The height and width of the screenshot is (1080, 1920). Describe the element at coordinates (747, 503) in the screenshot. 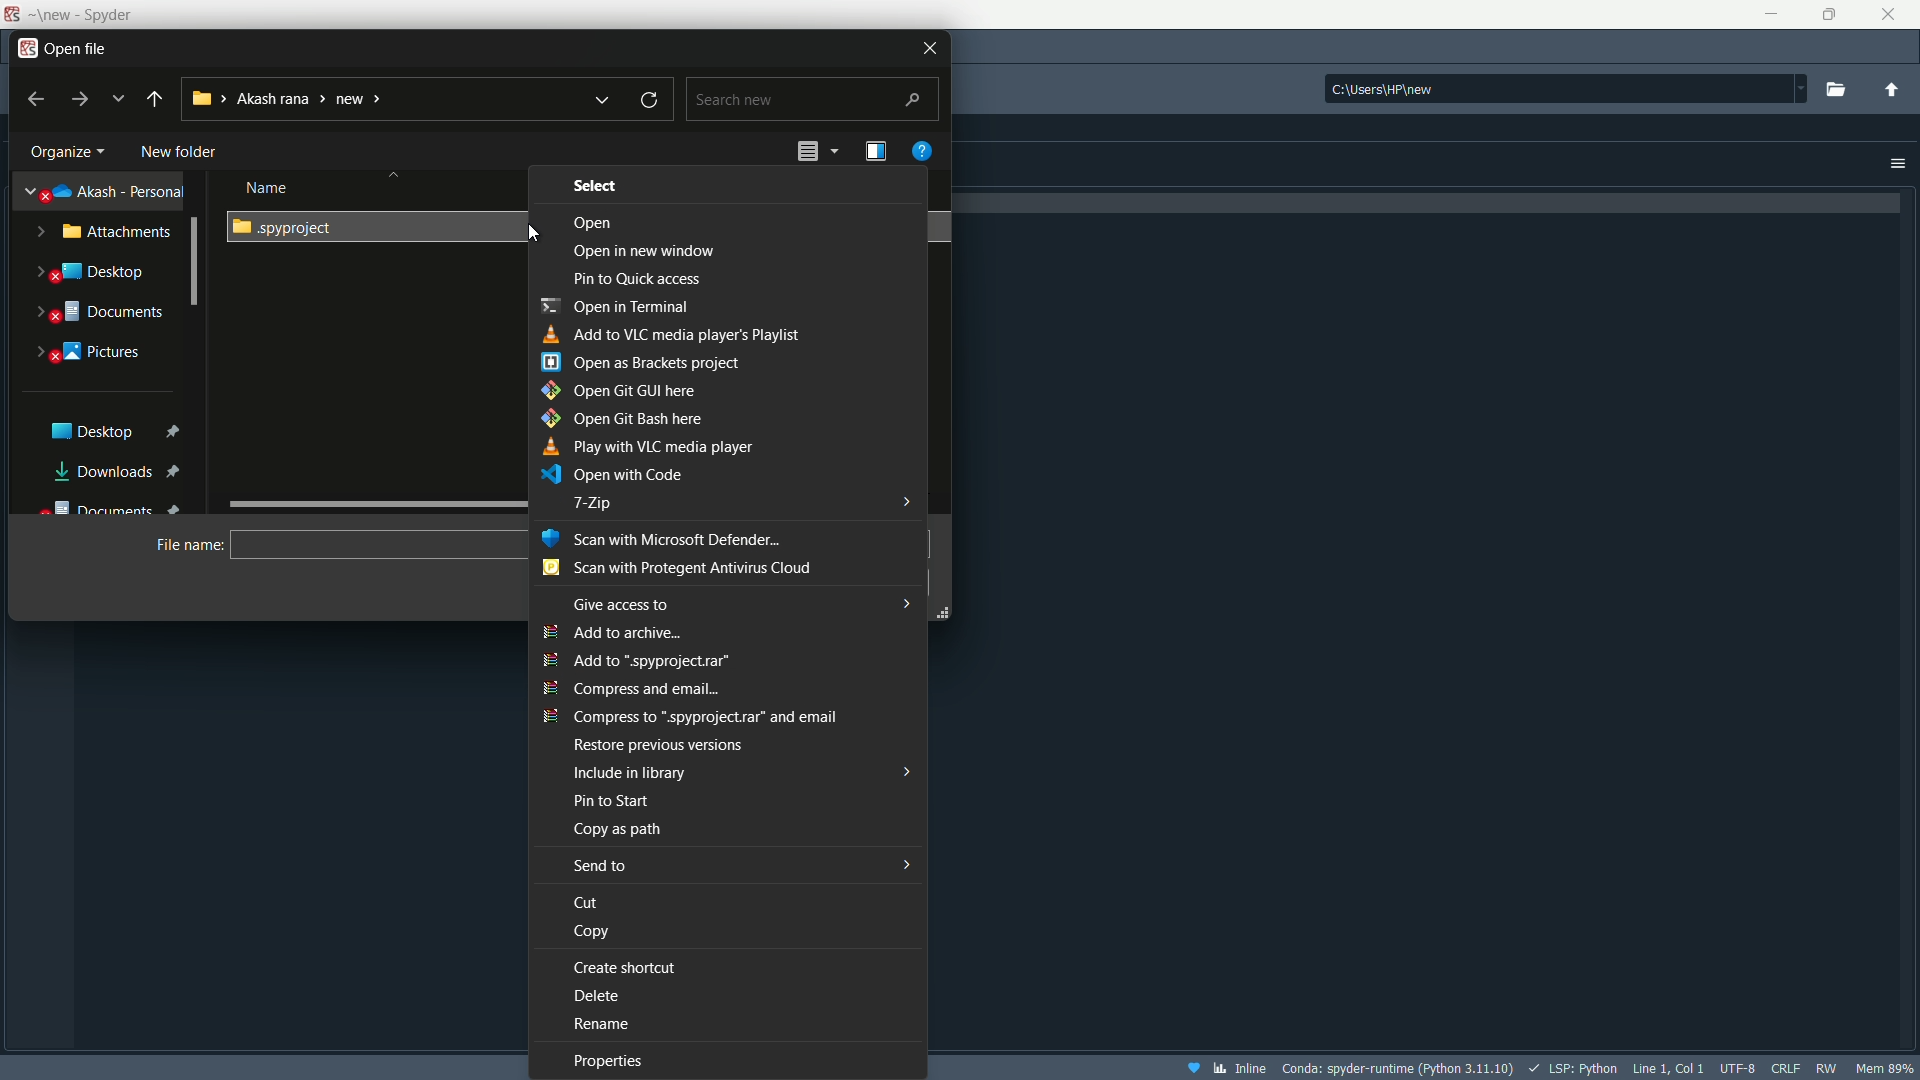

I see `7-zip` at that location.